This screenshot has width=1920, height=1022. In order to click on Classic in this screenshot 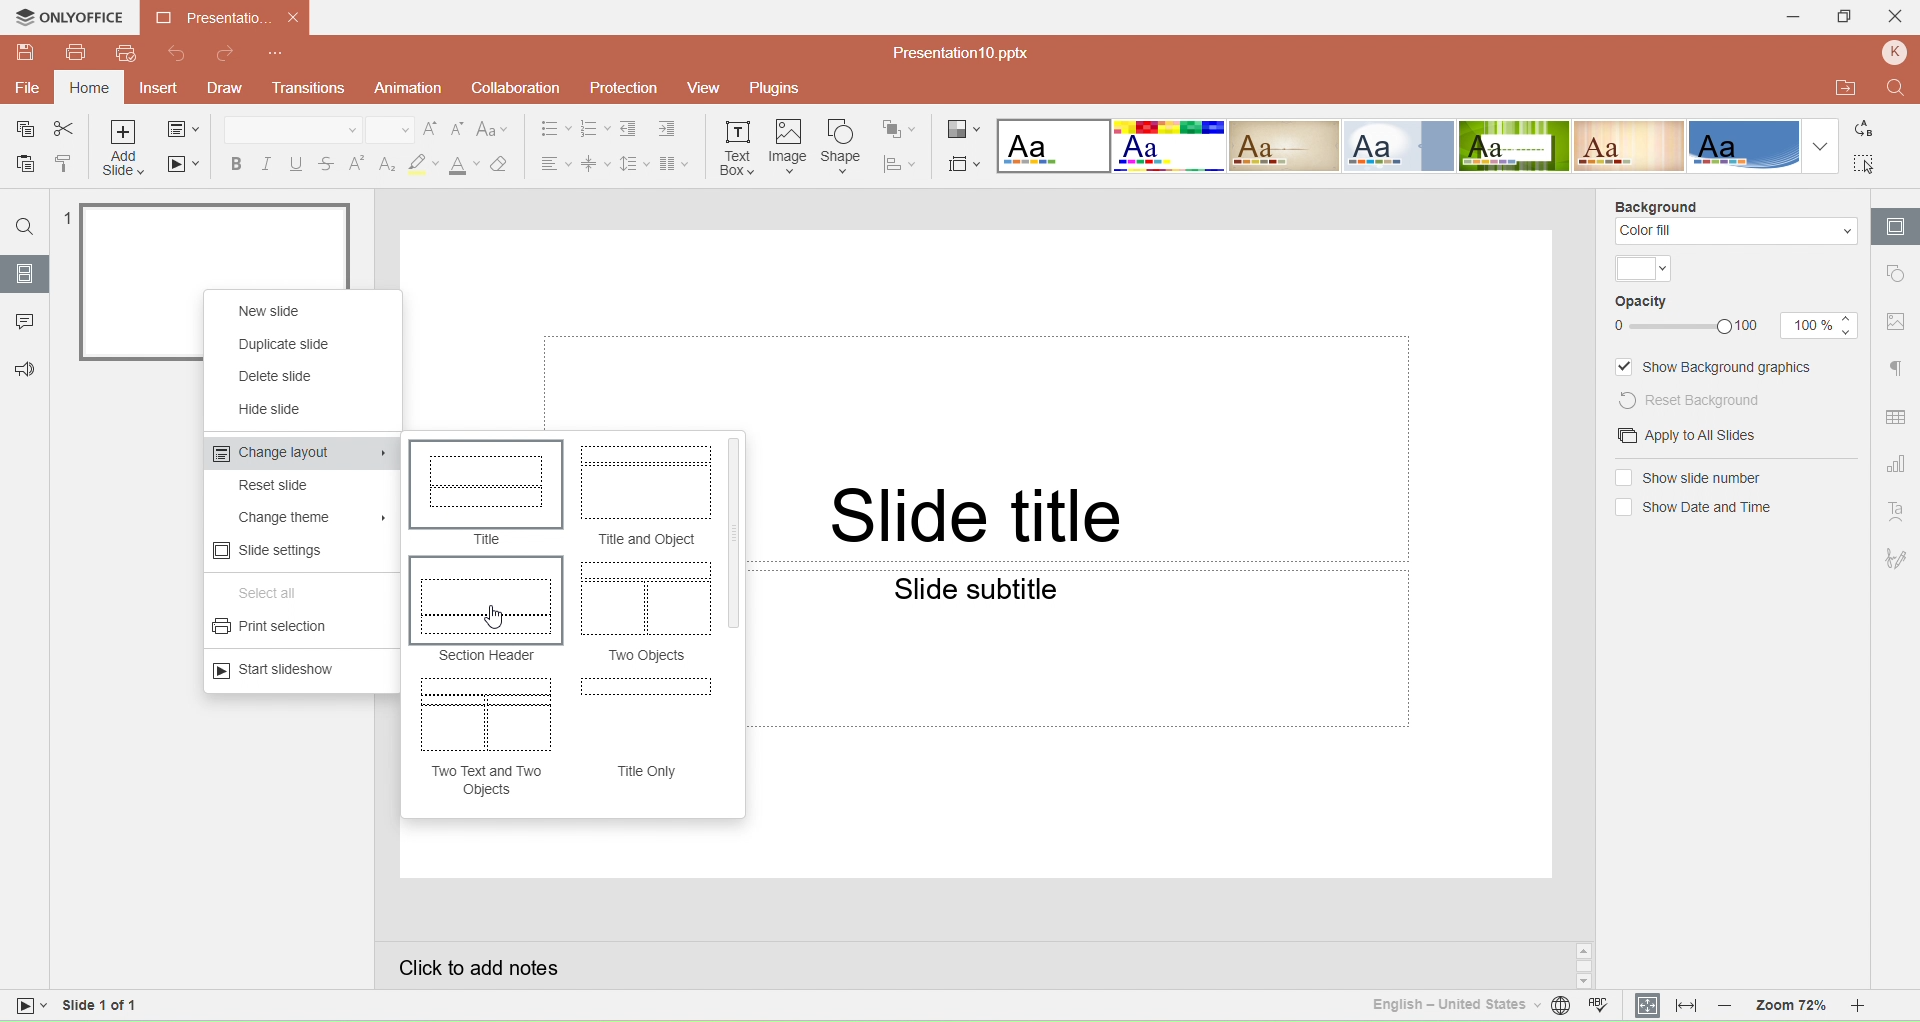, I will do `click(1284, 146)`.